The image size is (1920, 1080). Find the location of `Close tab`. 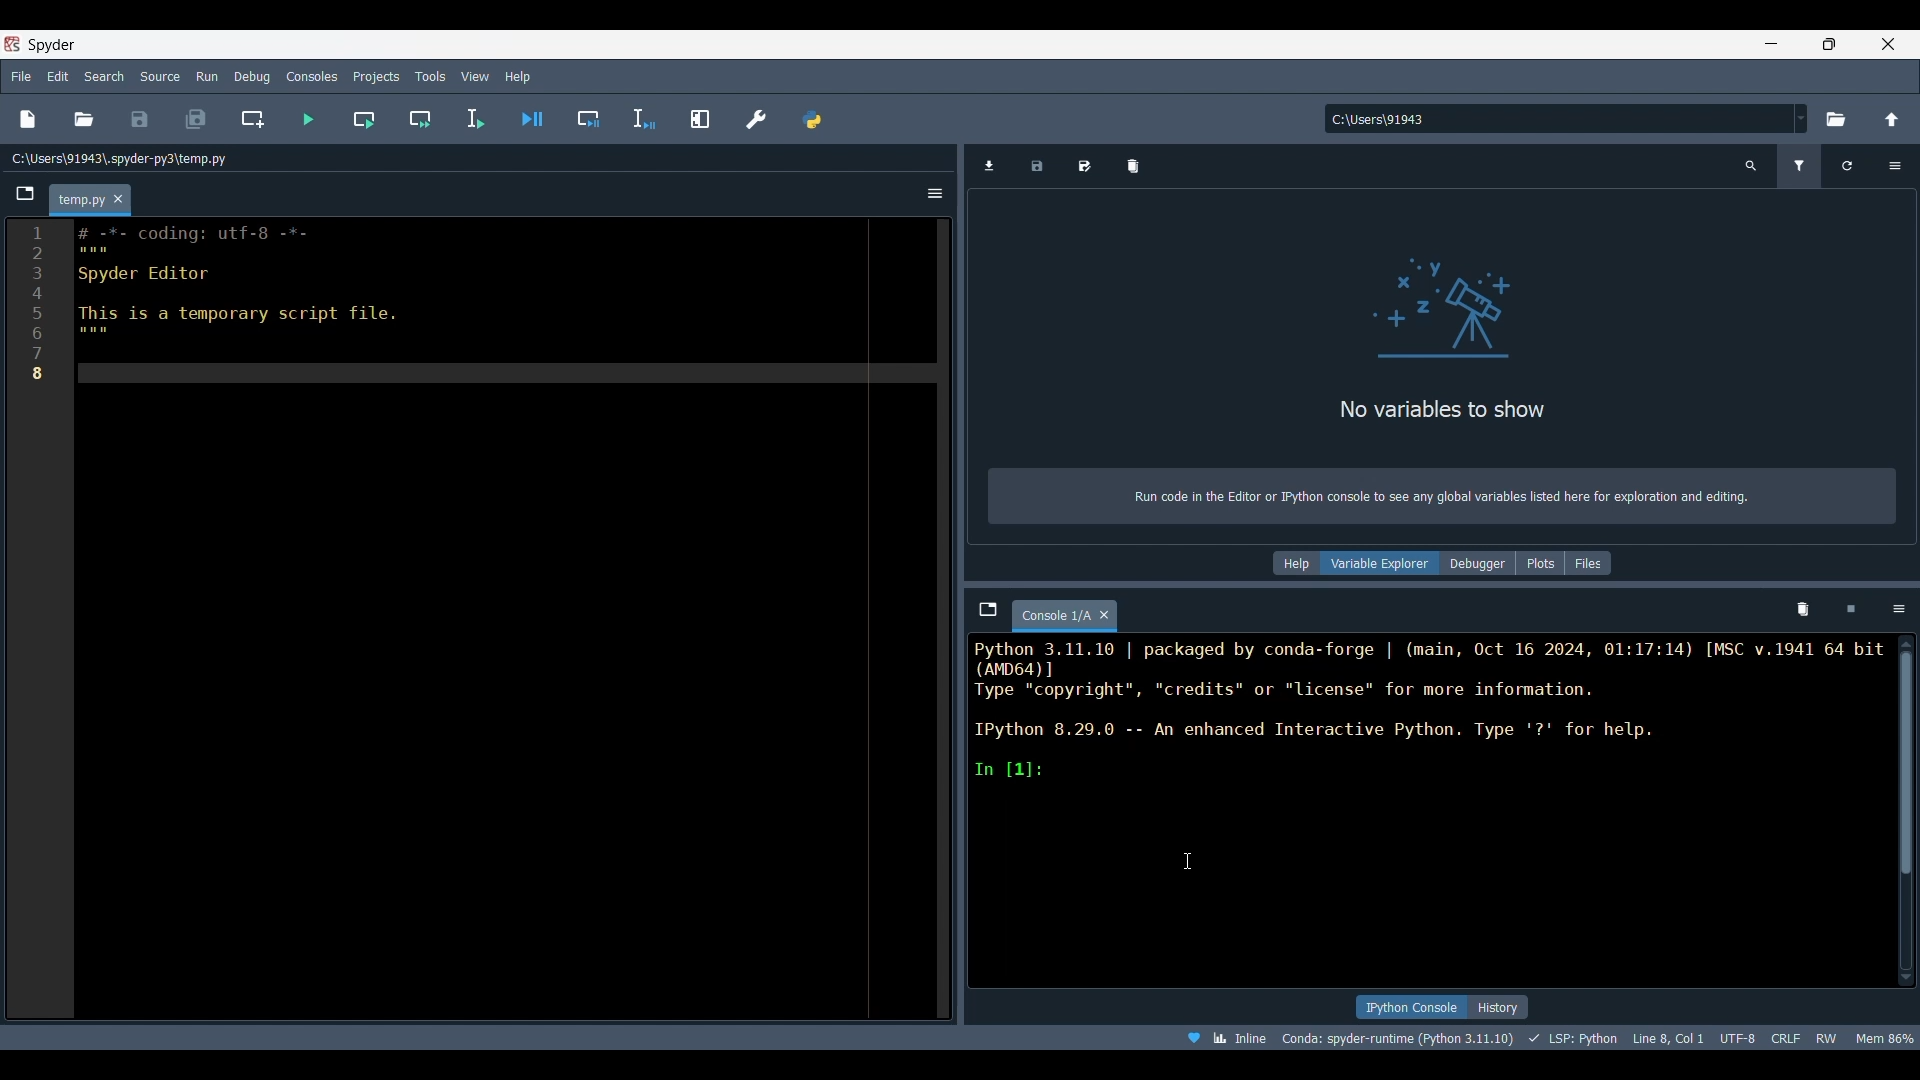

Close tab is located at coordinates (1105, 615).